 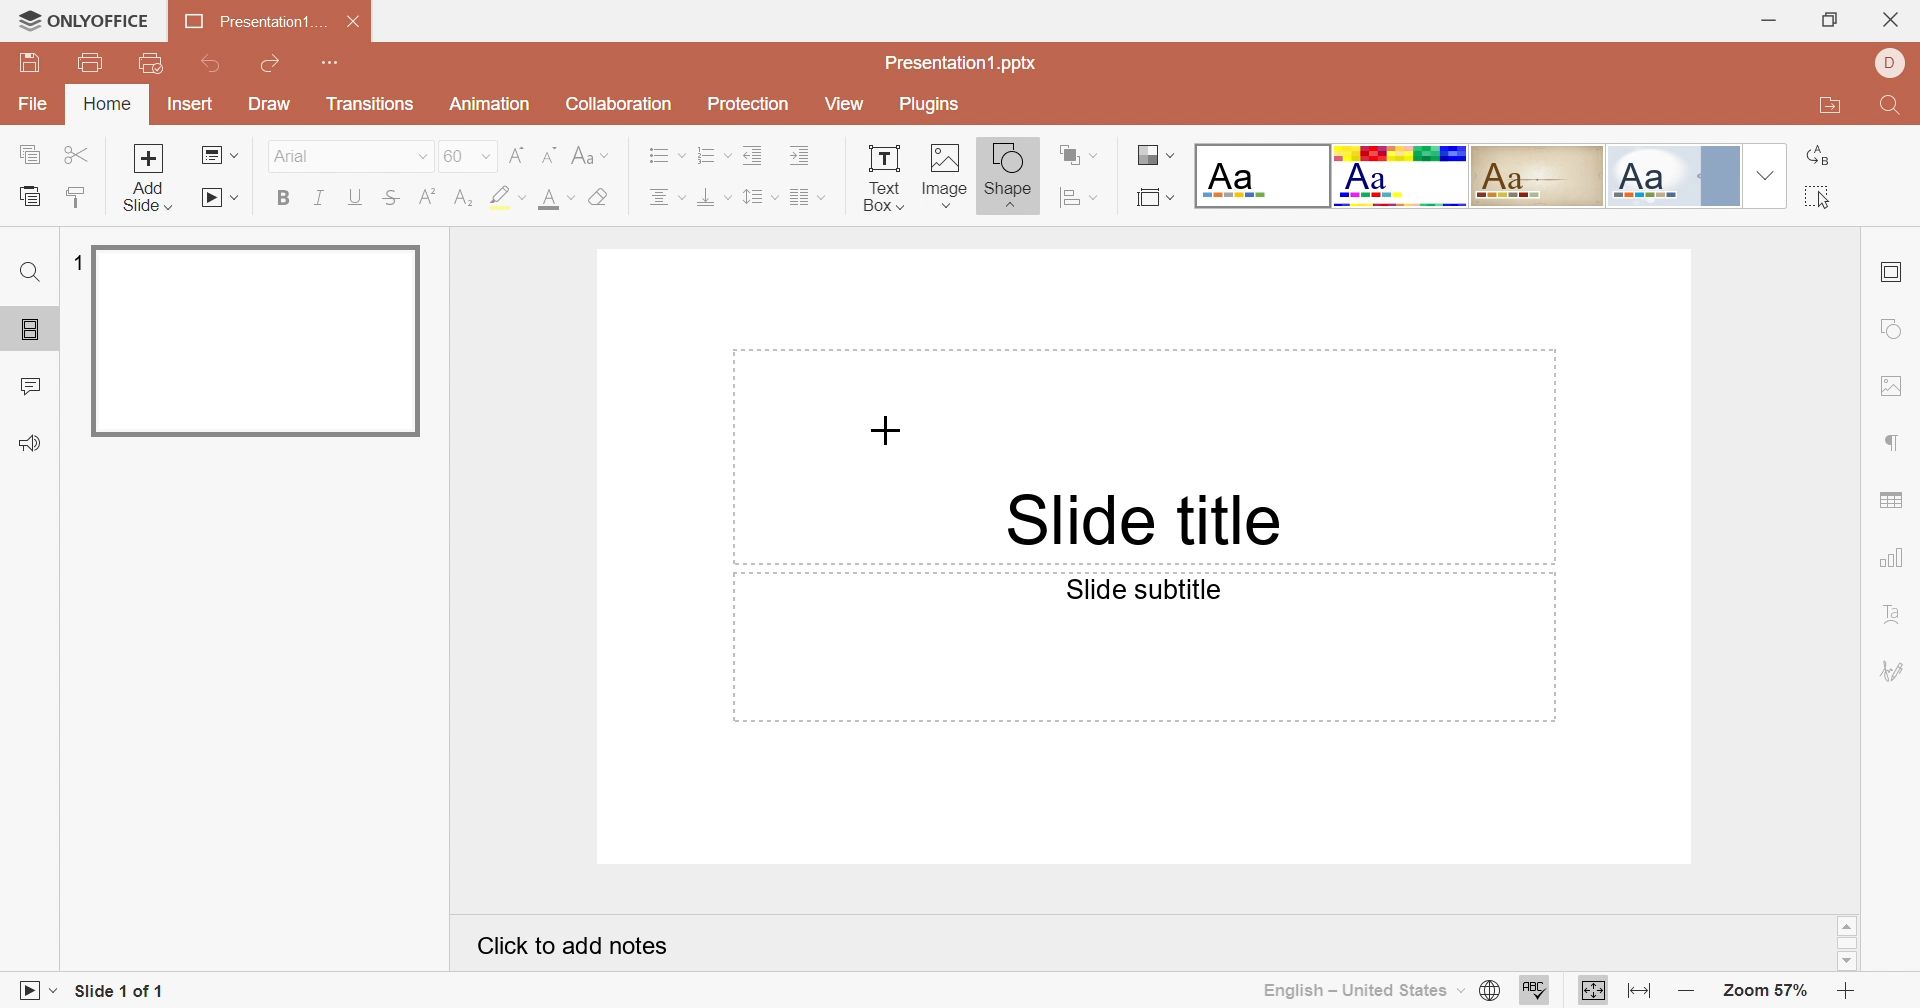 What do you see at coordinates (1671, 176) in the screenshot?
I see `Official` at bounding box center [1671, 176].